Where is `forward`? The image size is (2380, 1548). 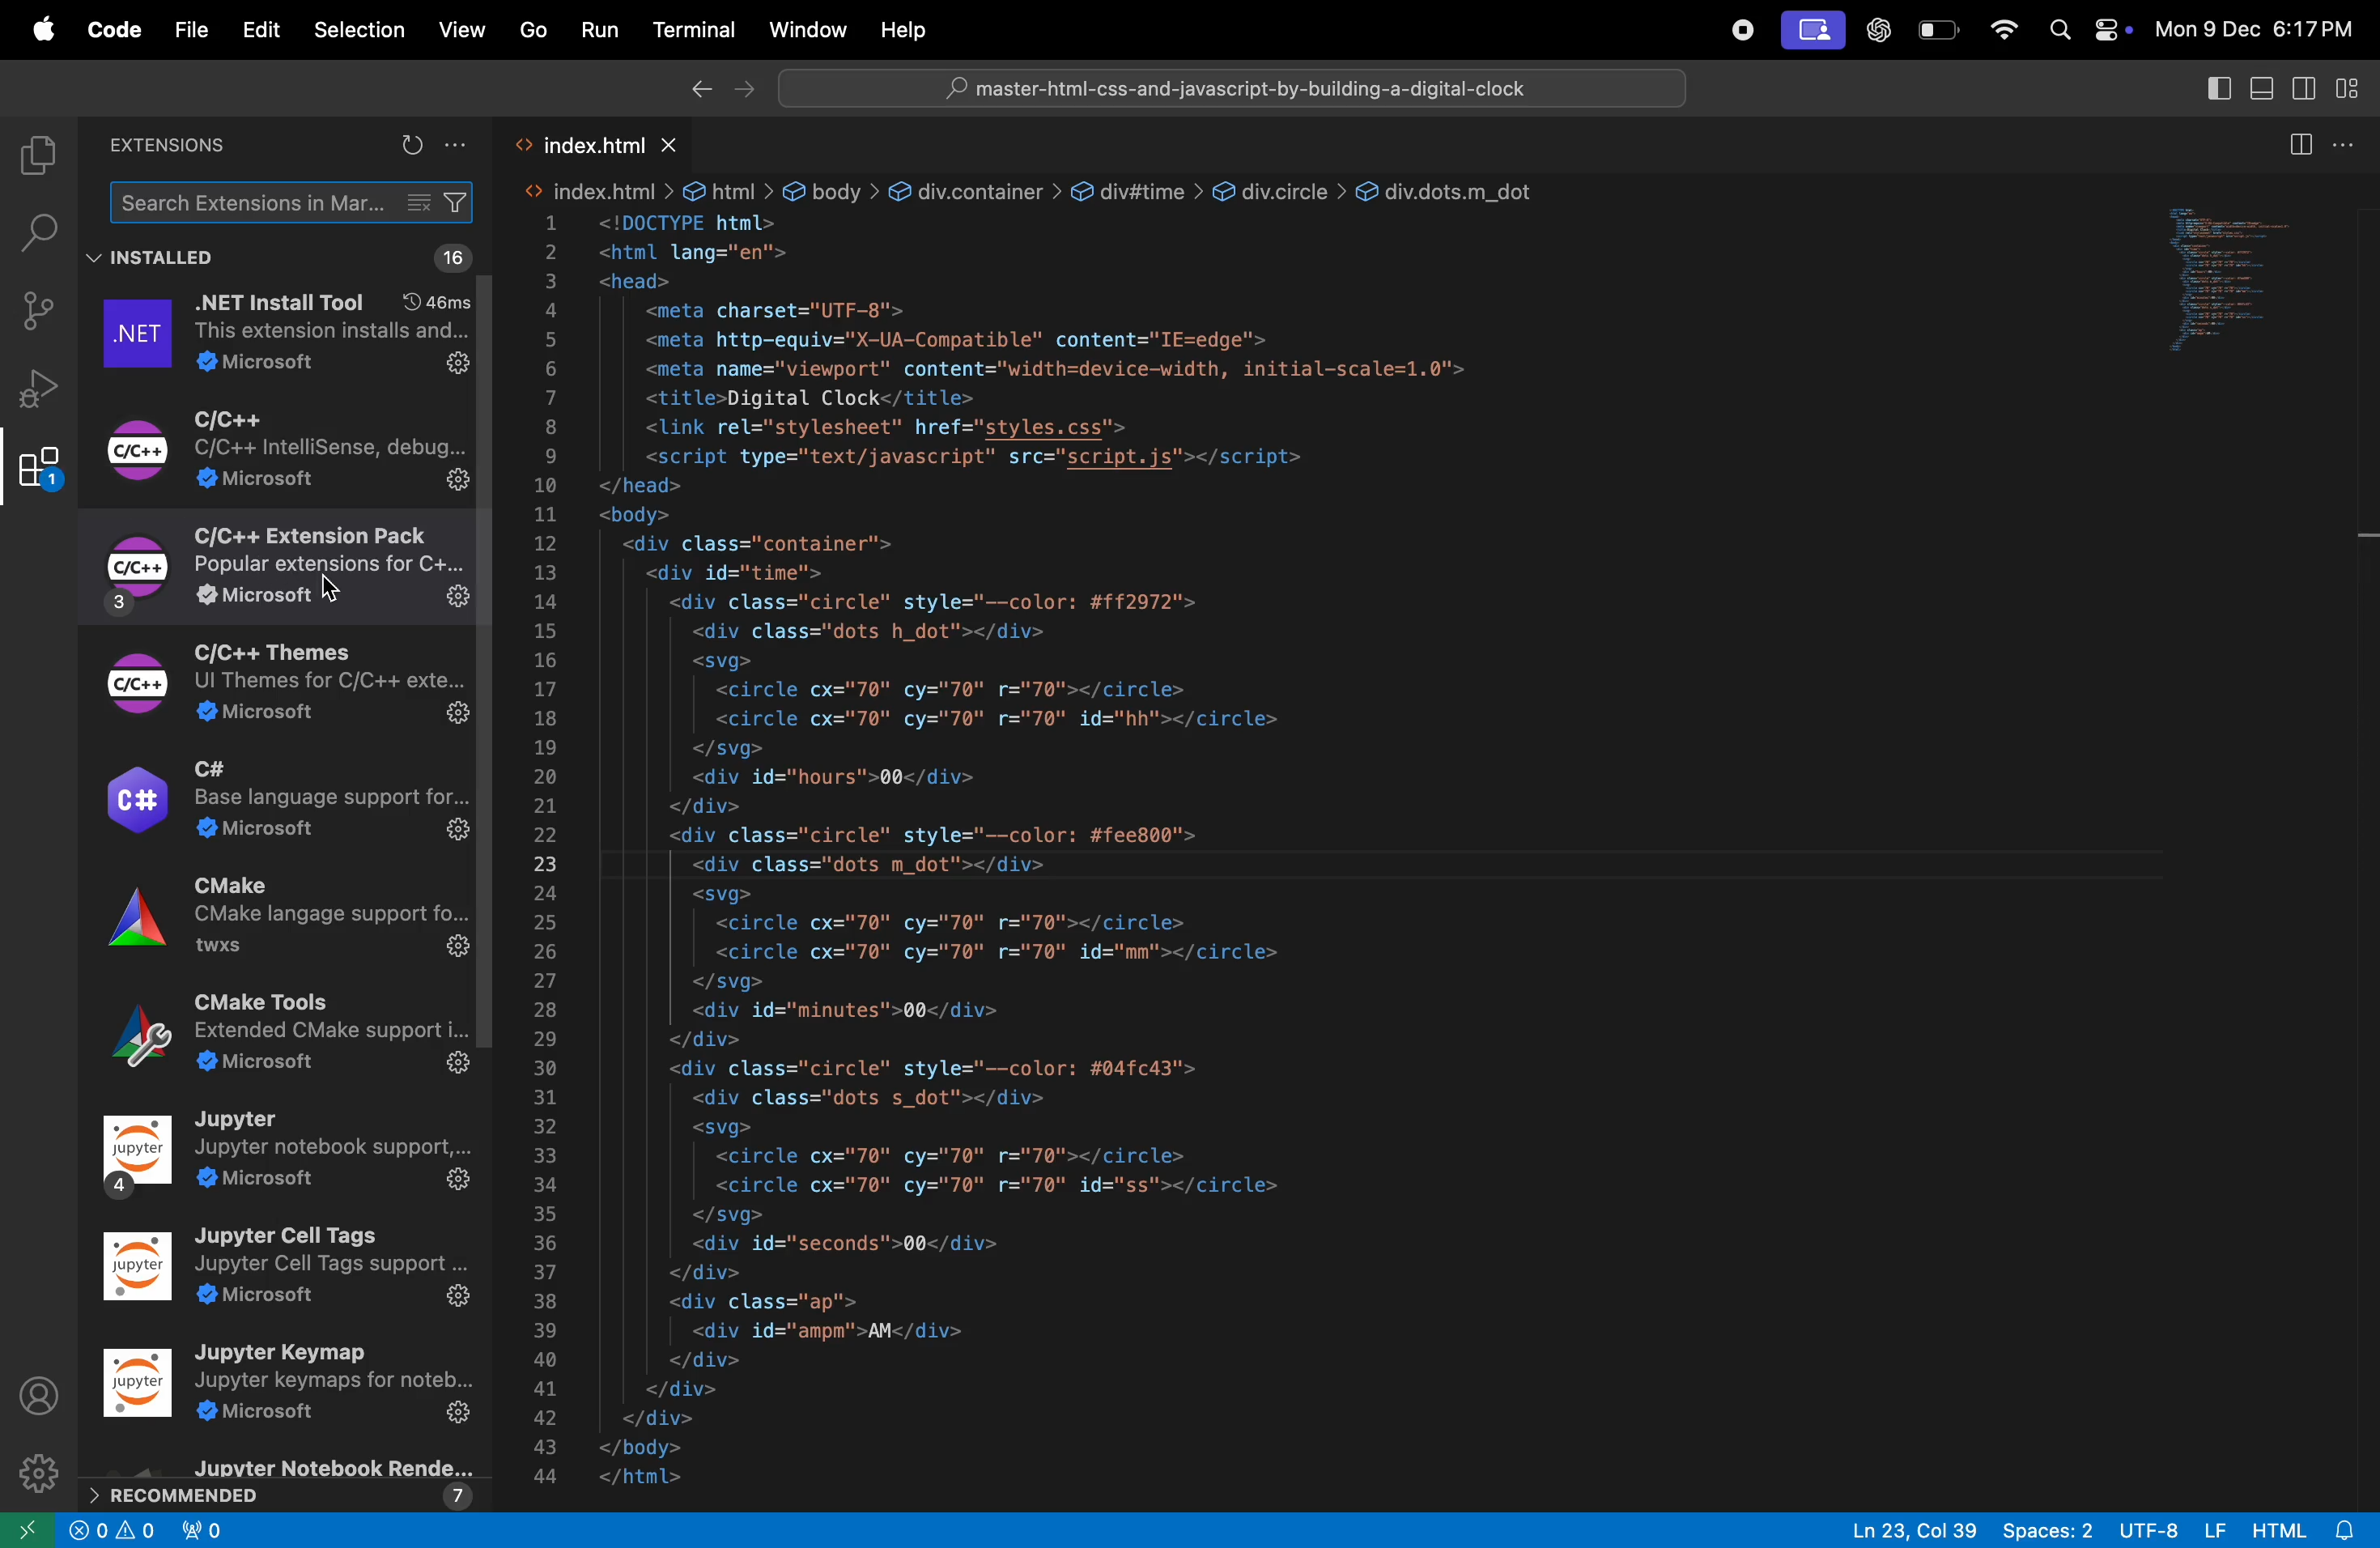 forward is located at coordinates (744, 86).